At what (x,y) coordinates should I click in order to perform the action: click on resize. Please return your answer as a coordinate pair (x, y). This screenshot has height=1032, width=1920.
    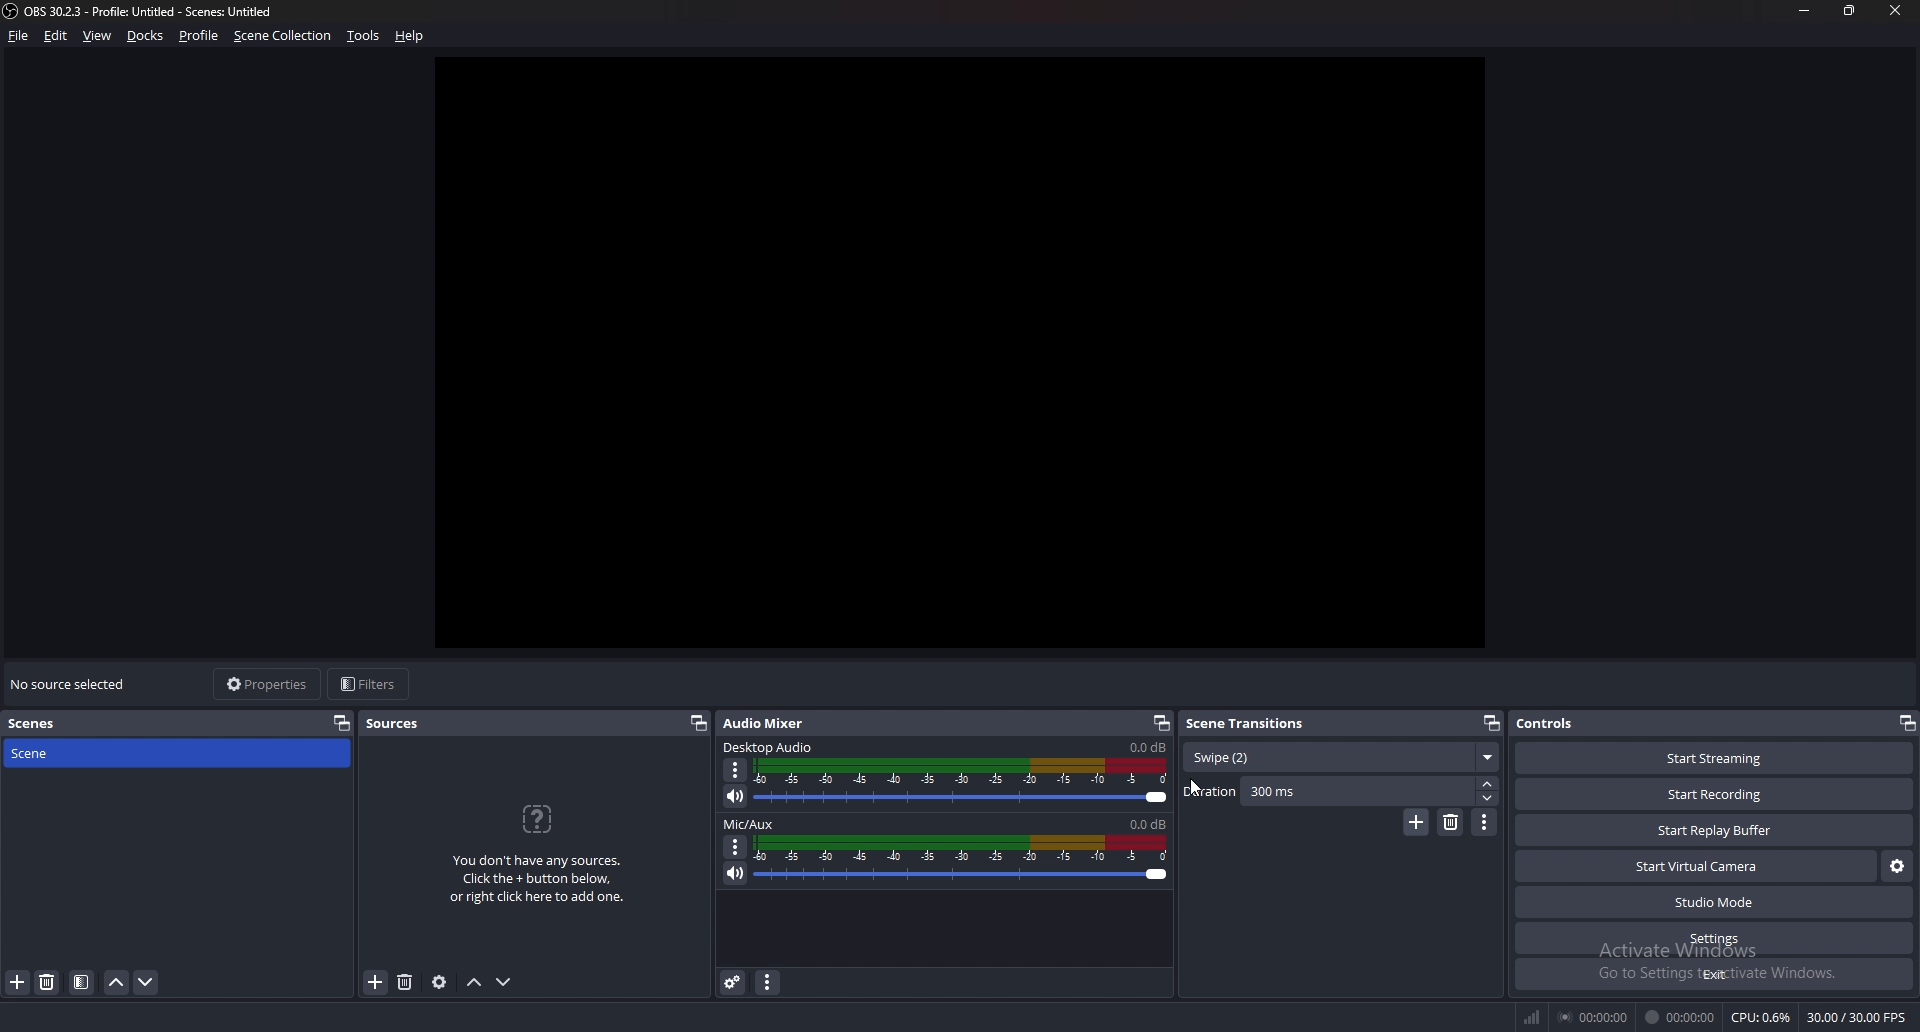
    Looking at the image, I should click on (1850, 11).